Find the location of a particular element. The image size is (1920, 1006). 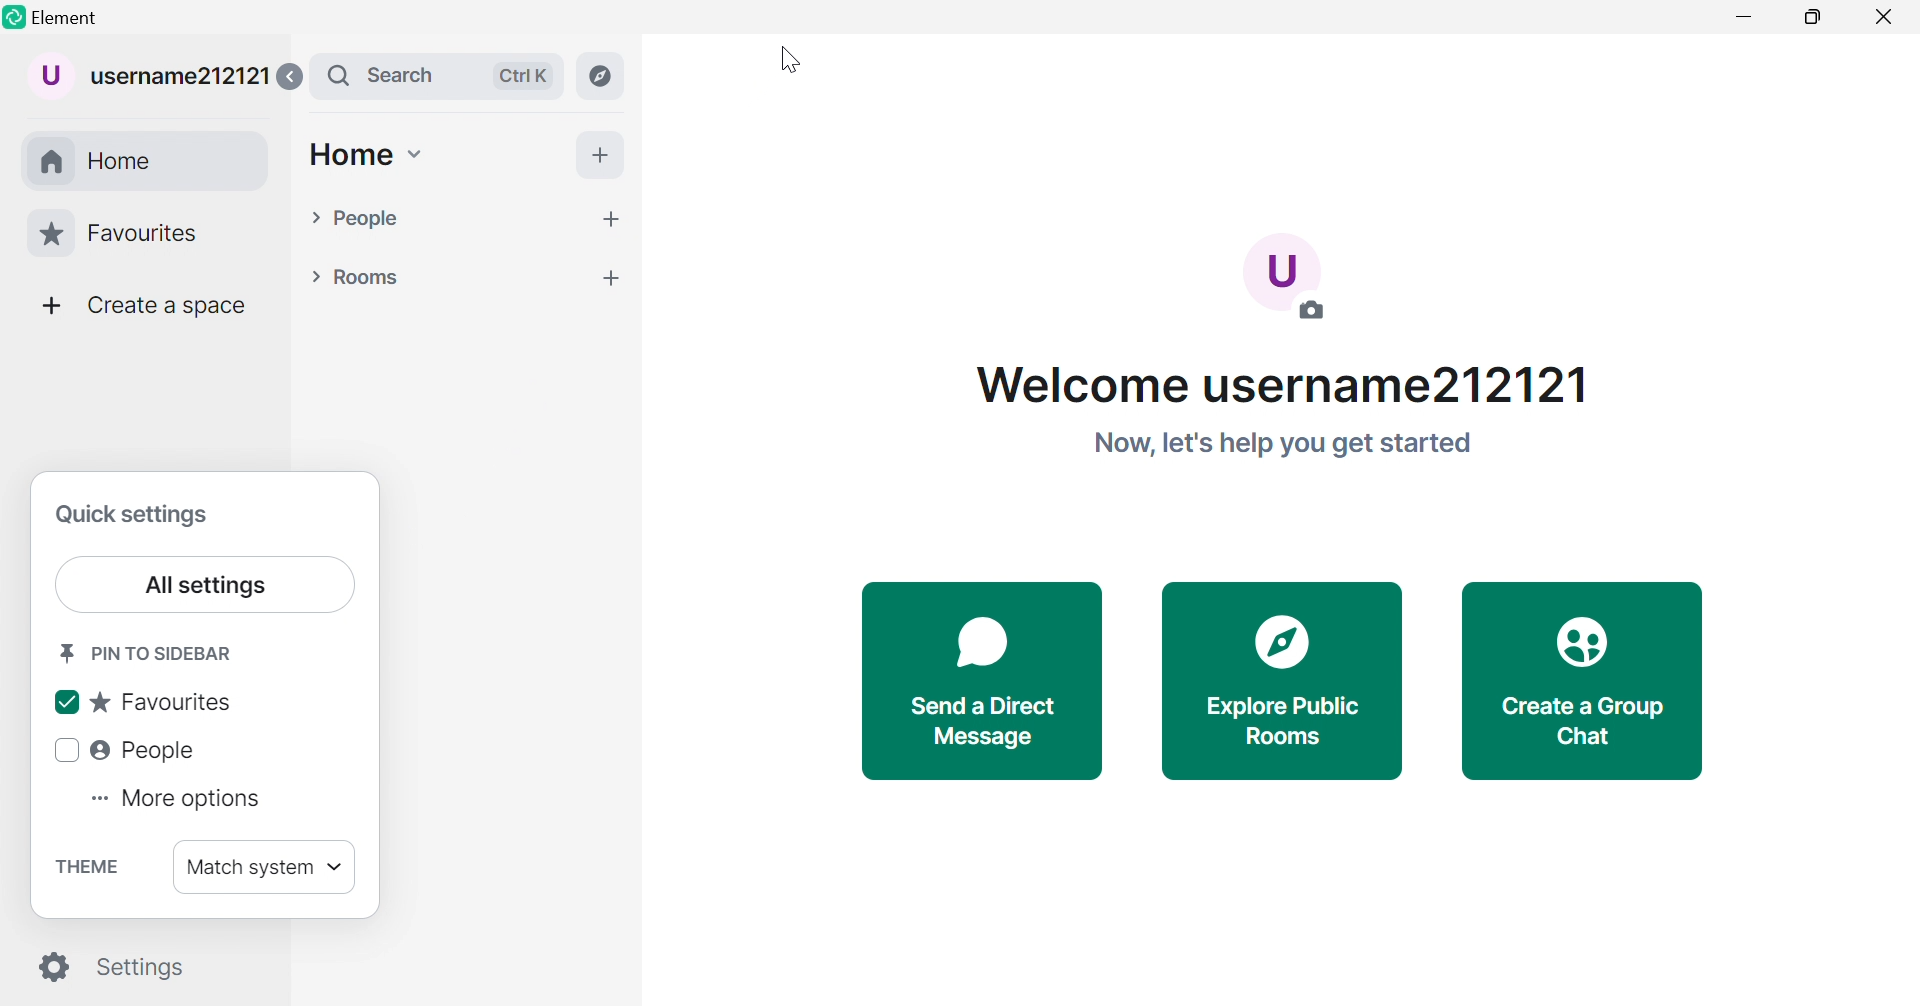

People is located at coordinates (123, 752).